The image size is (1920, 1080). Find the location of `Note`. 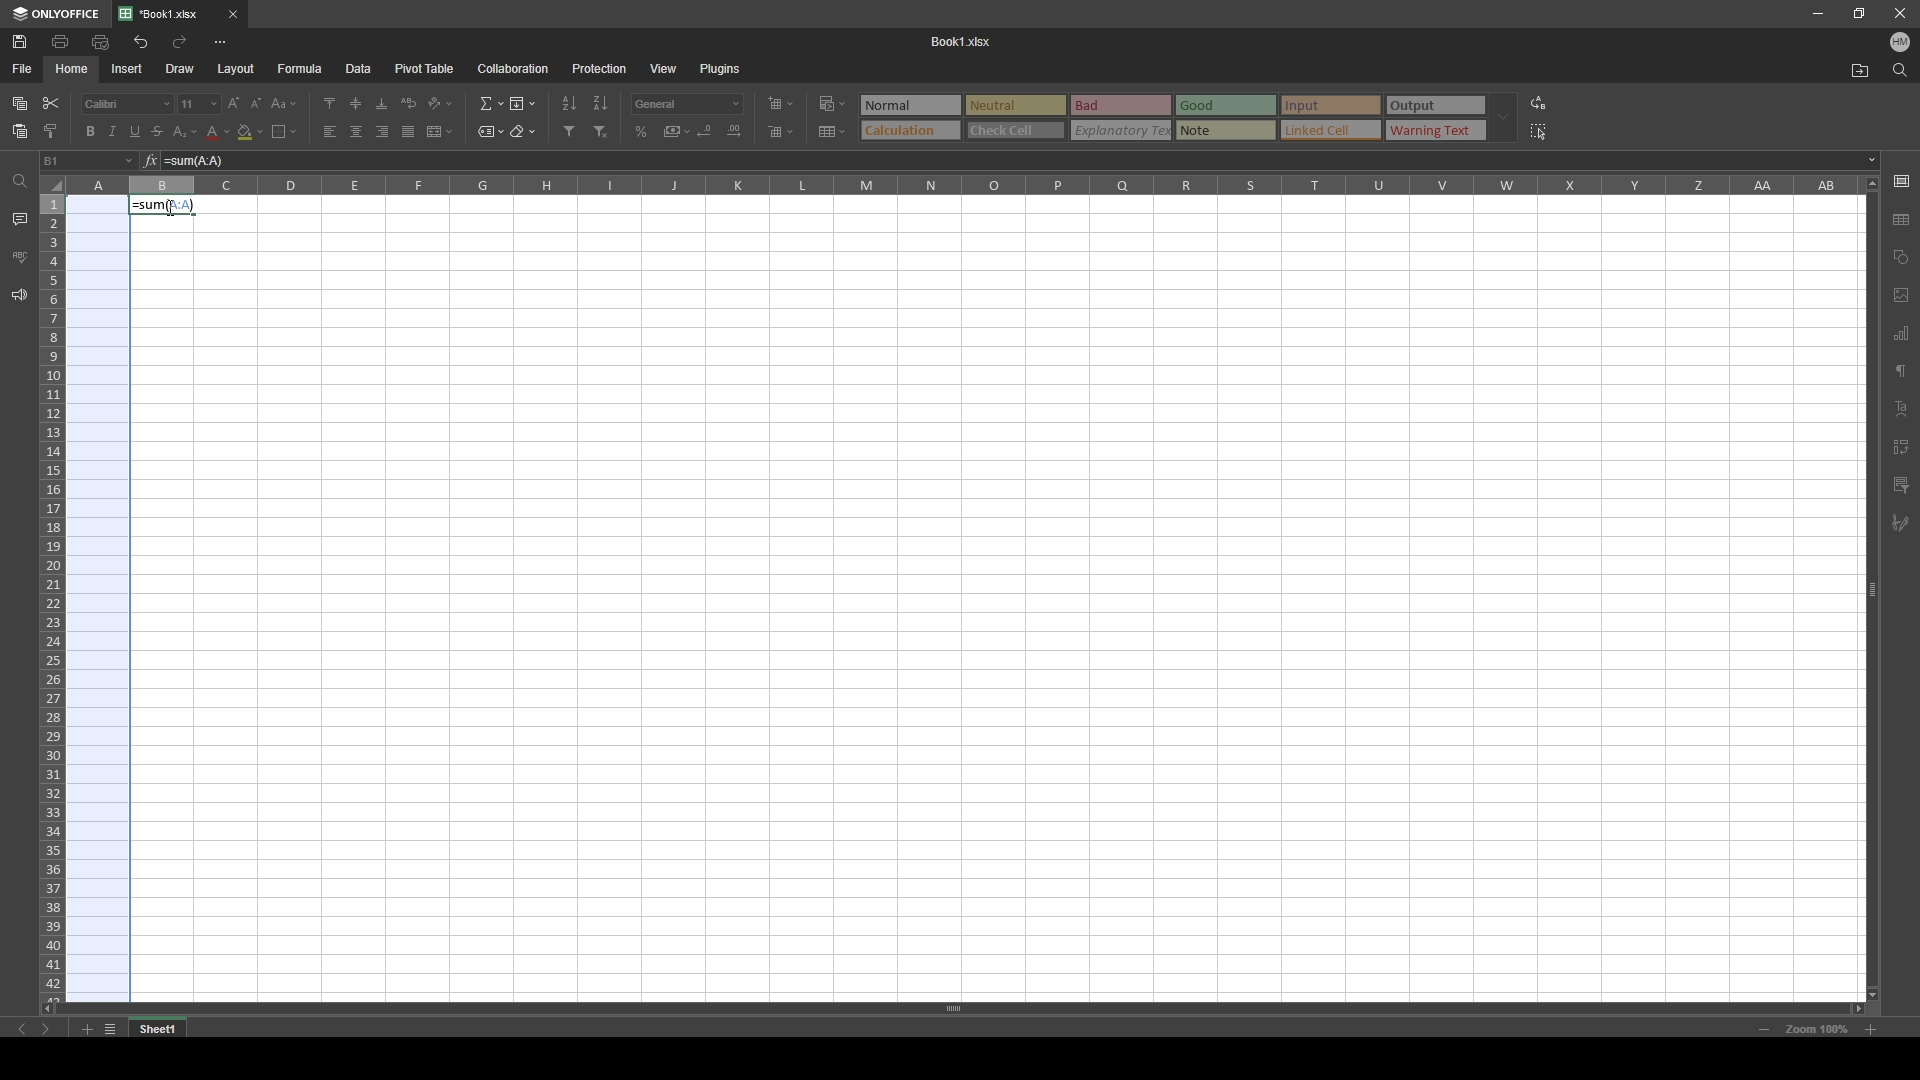

Note is located at coordinates (1226, 130).